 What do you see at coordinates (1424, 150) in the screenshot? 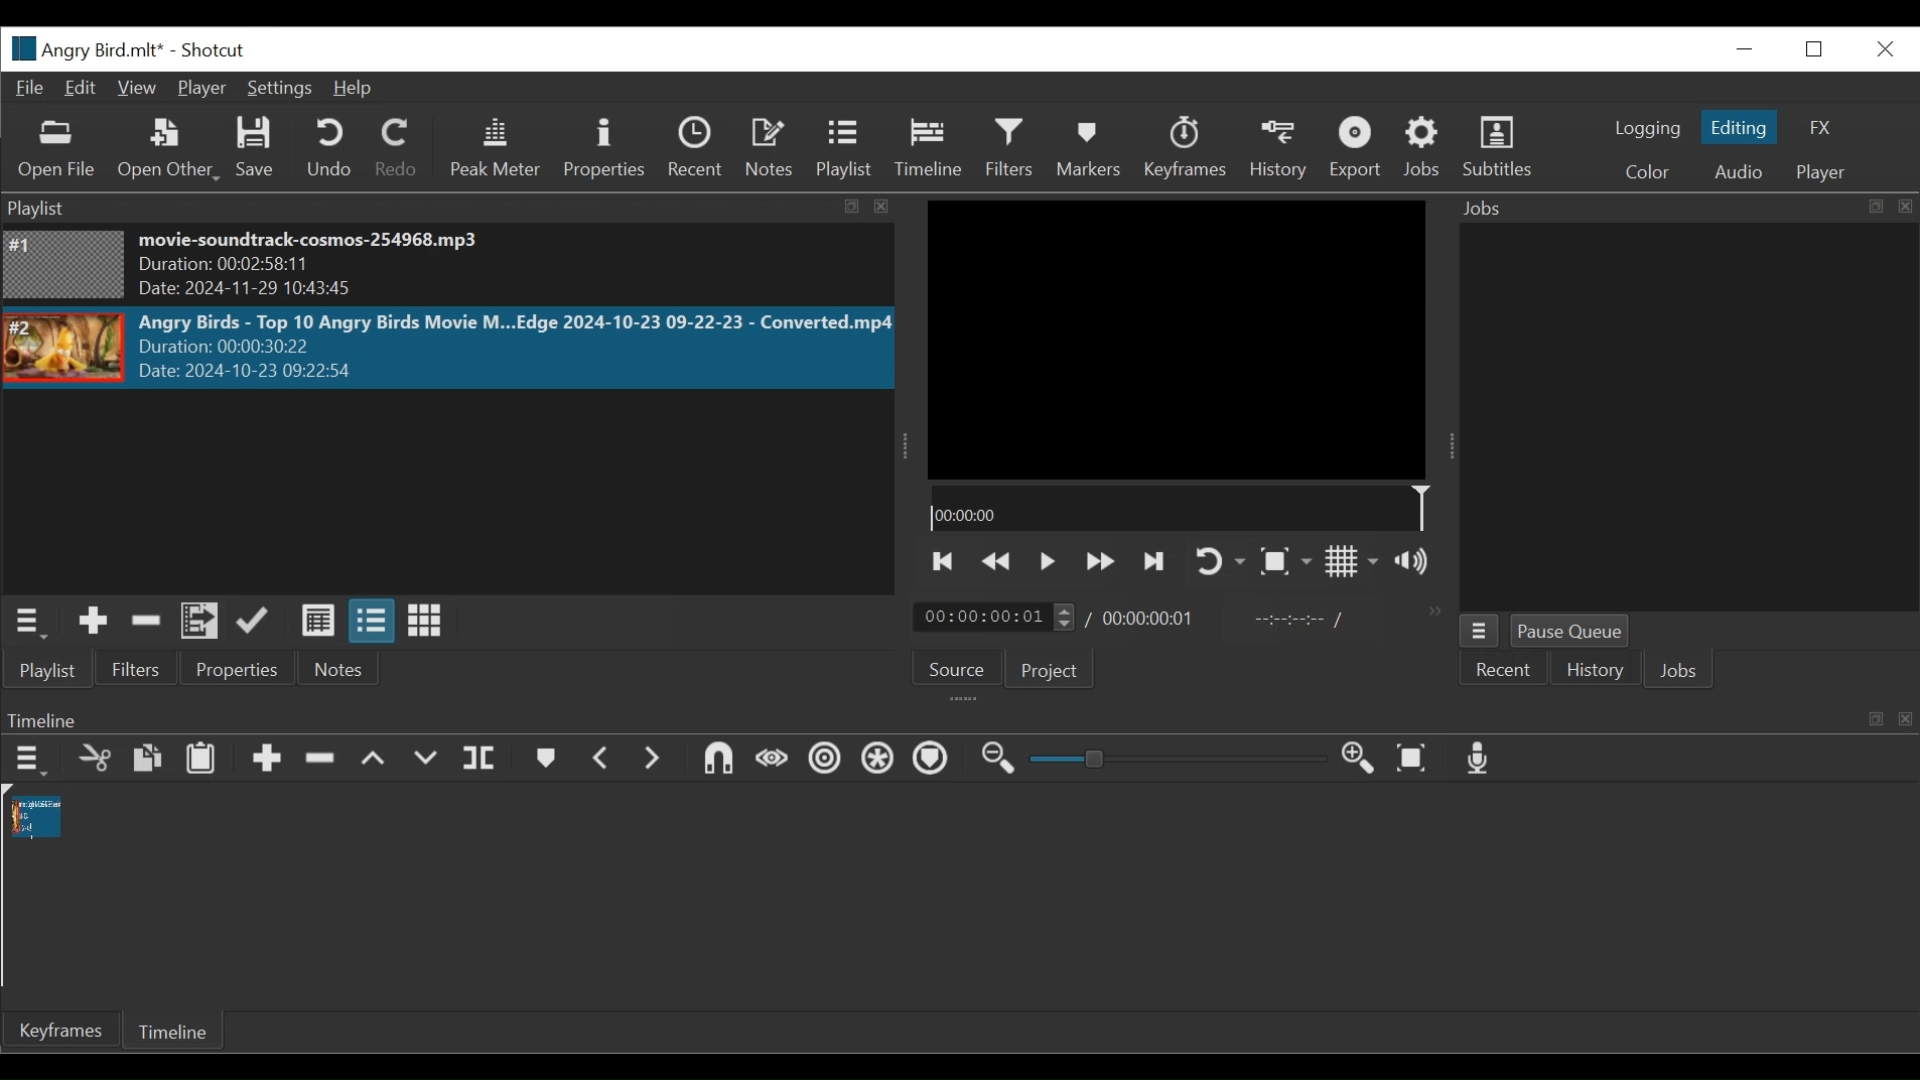
I see `Jobs` at bounding box center [1424, 150].